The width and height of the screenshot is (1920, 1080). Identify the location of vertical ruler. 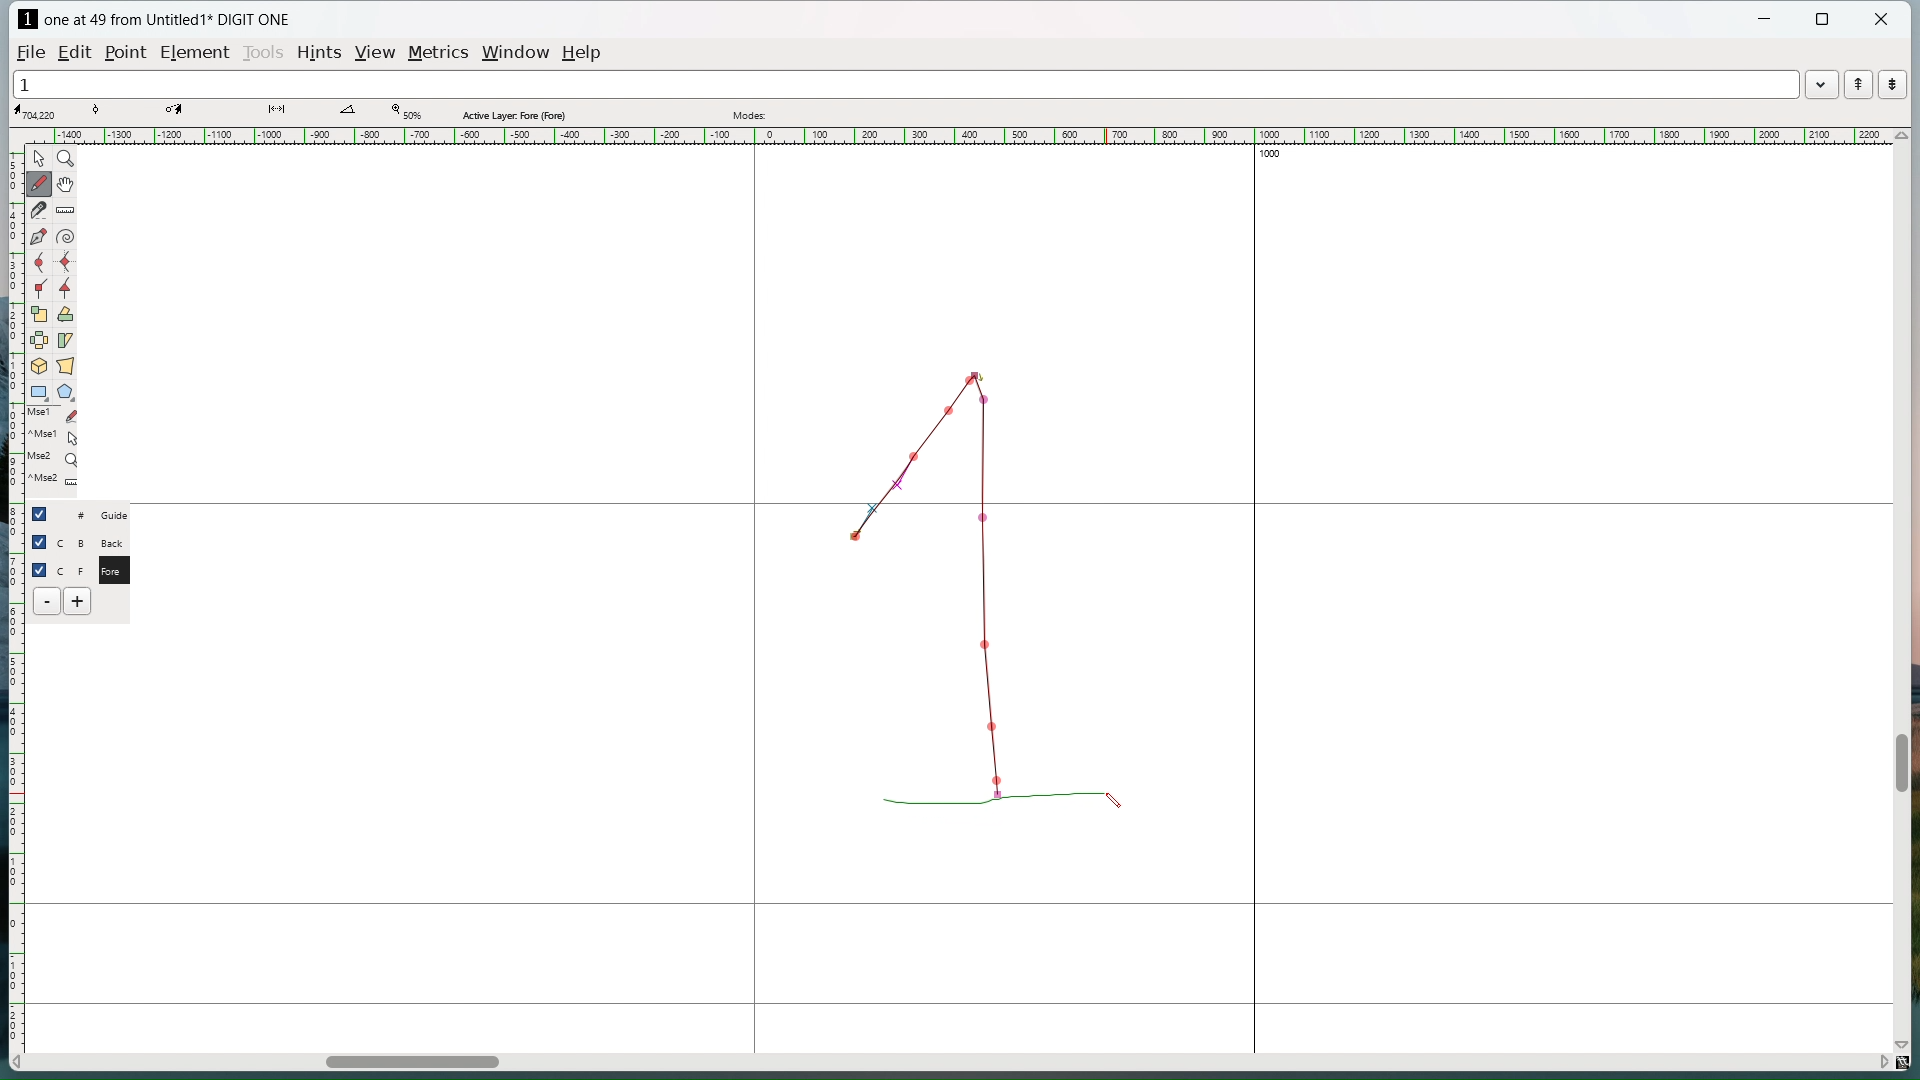
(14, 588).